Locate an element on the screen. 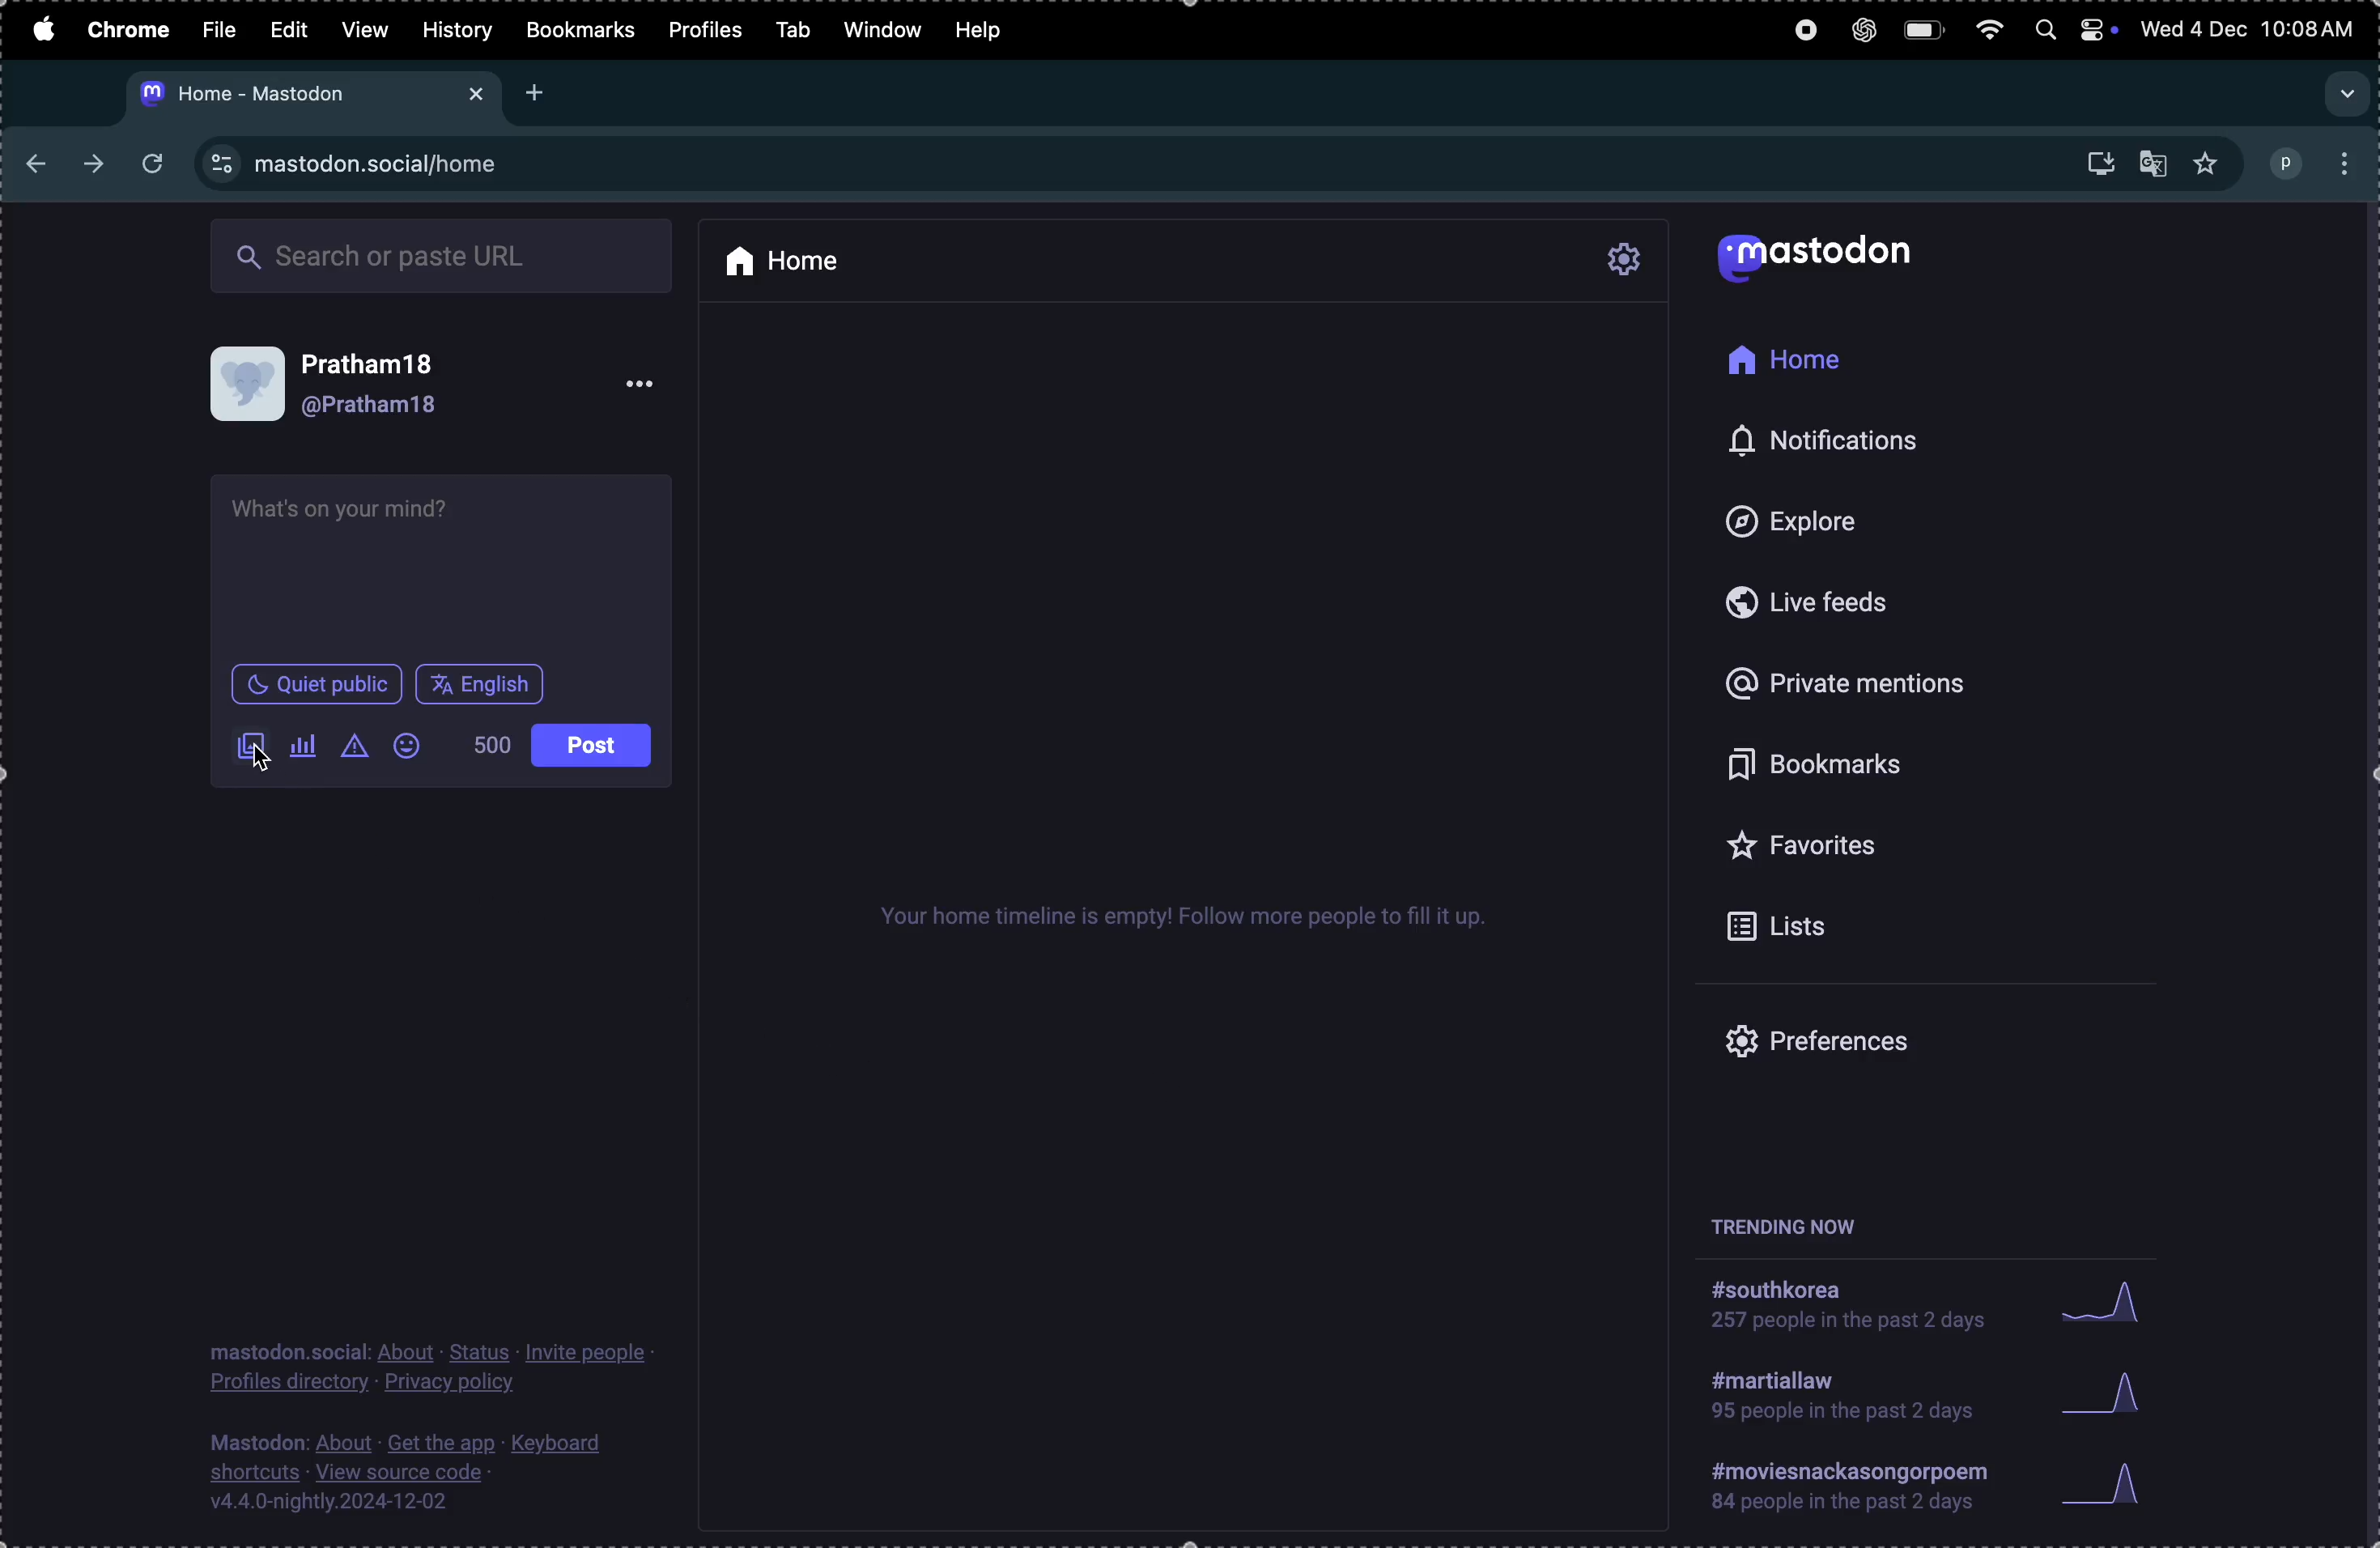  # southkorea is located at coordinates (1845, 1312).